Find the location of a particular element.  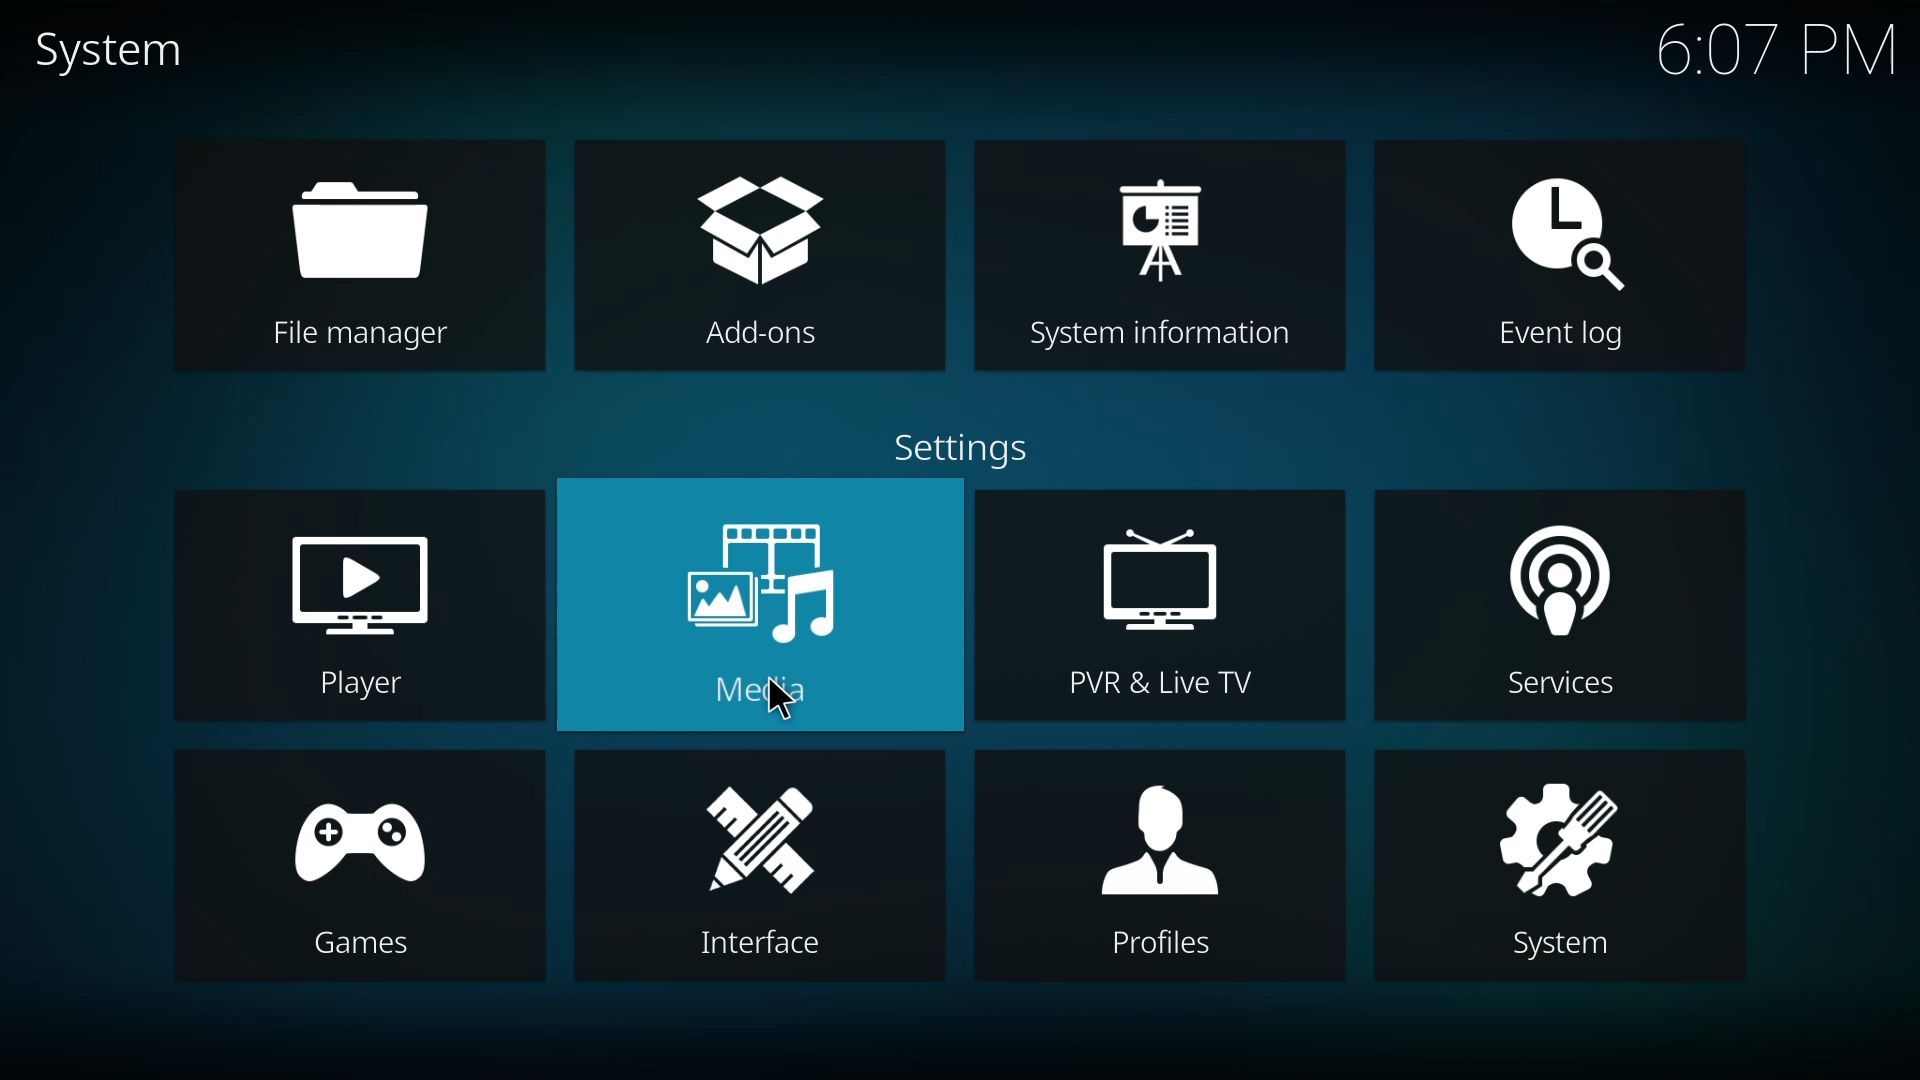

Player is located at coordinates (351, 686).